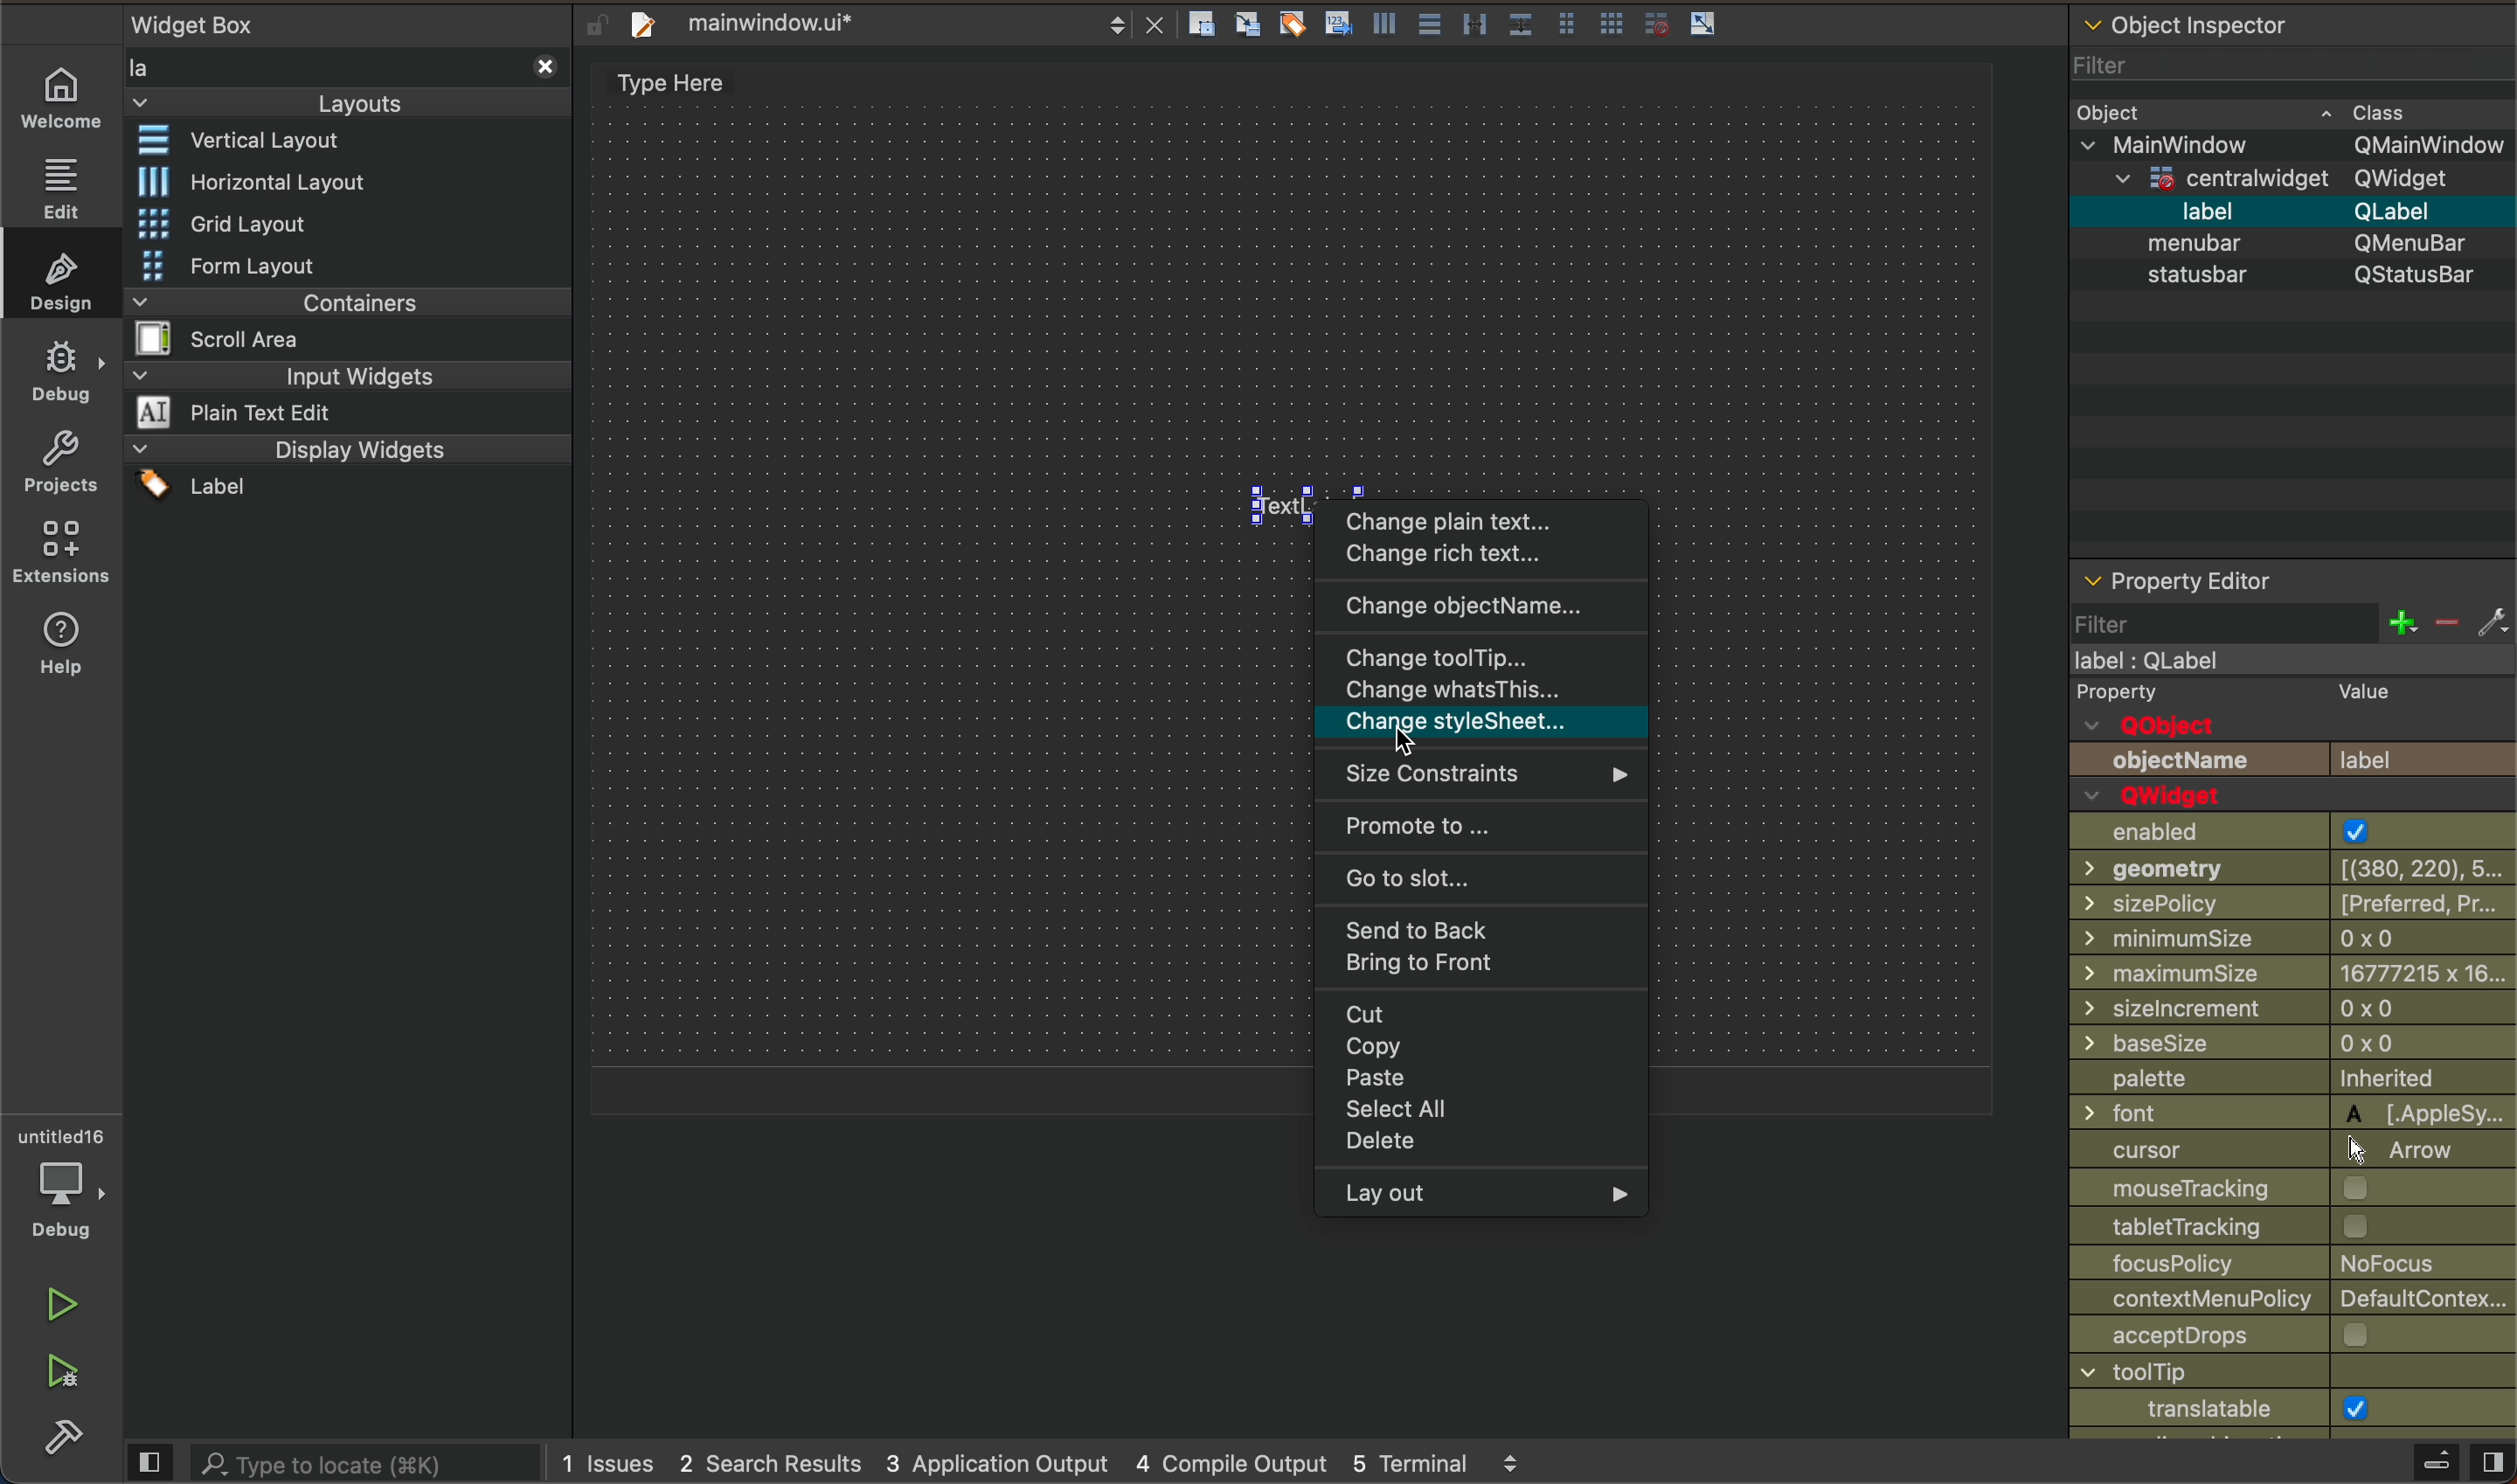 Image resolution: width=2517 pixels, height=1484 pixels. I want to click on select all, so click(1471, 1109).